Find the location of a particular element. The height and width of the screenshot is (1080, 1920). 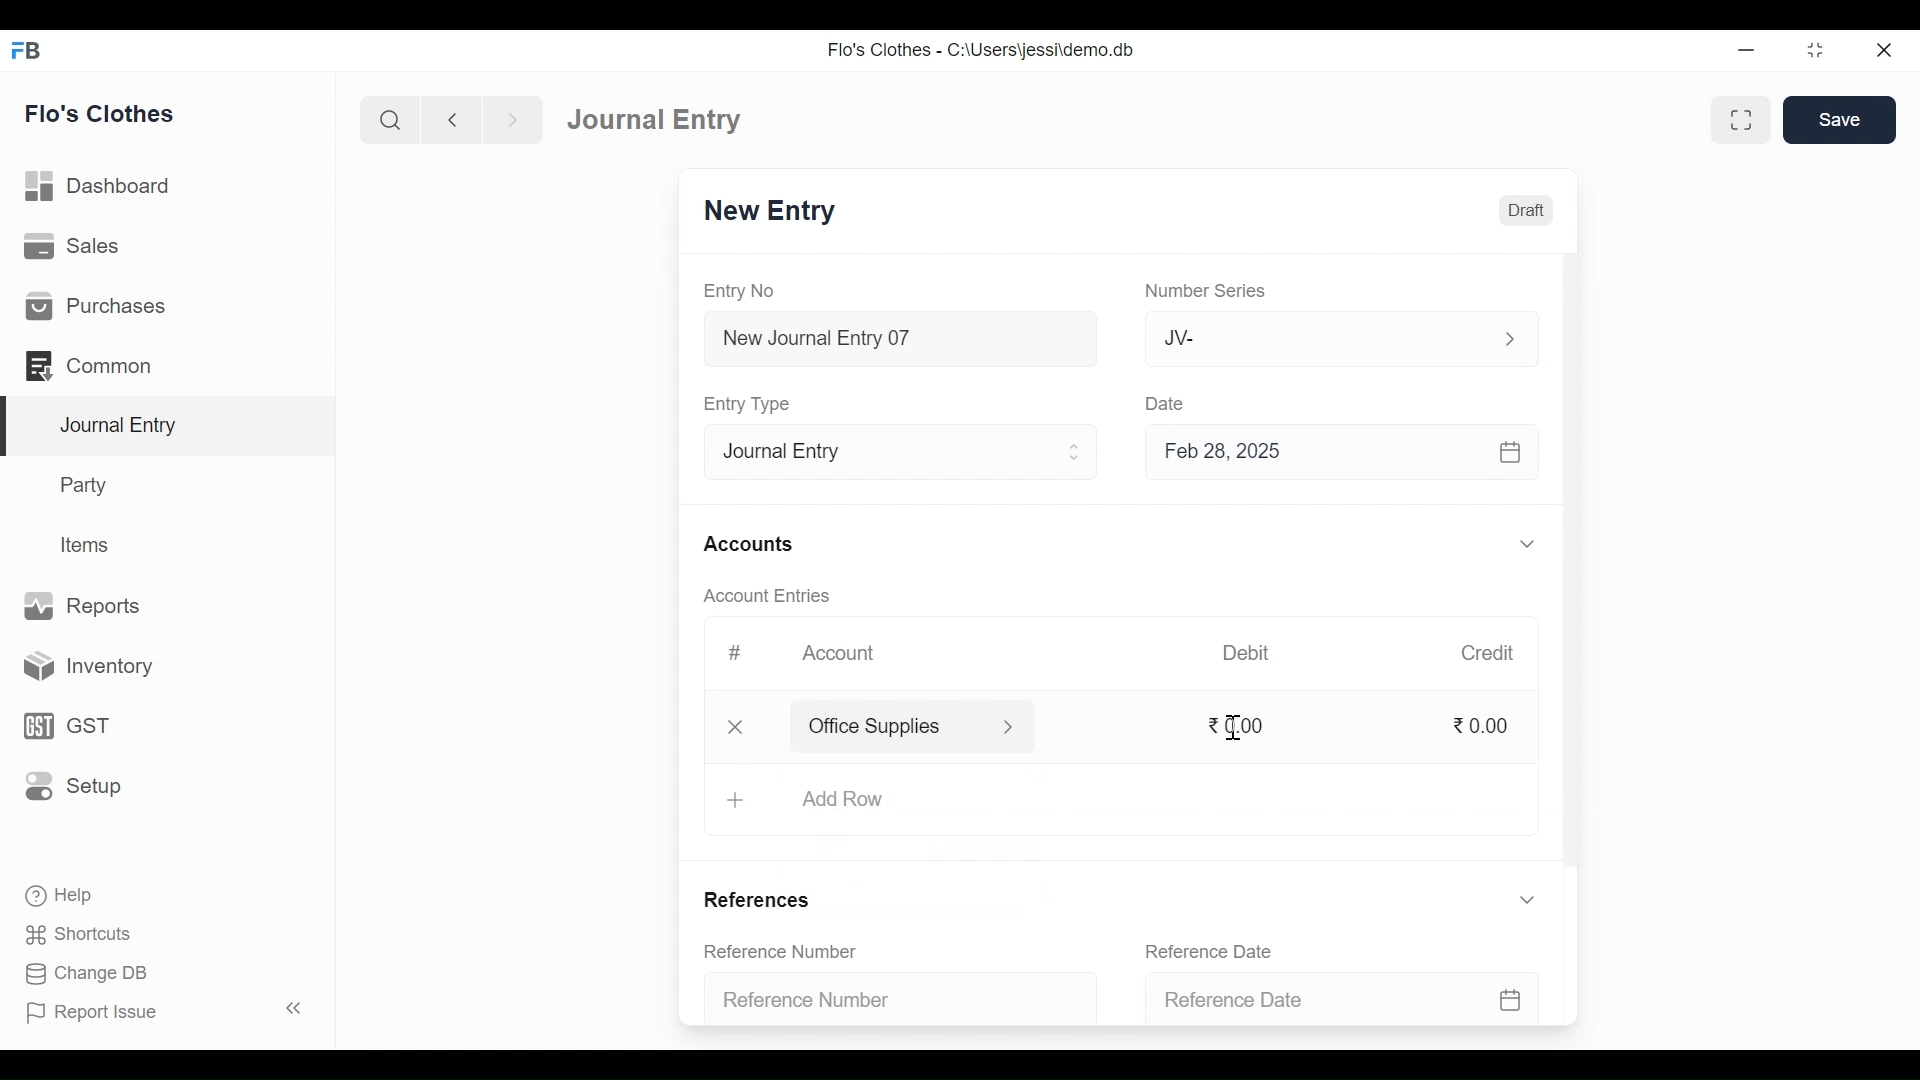

Flo's Clothes - C:\Users\jessi\demo.db is located at coordinates (984, 50).